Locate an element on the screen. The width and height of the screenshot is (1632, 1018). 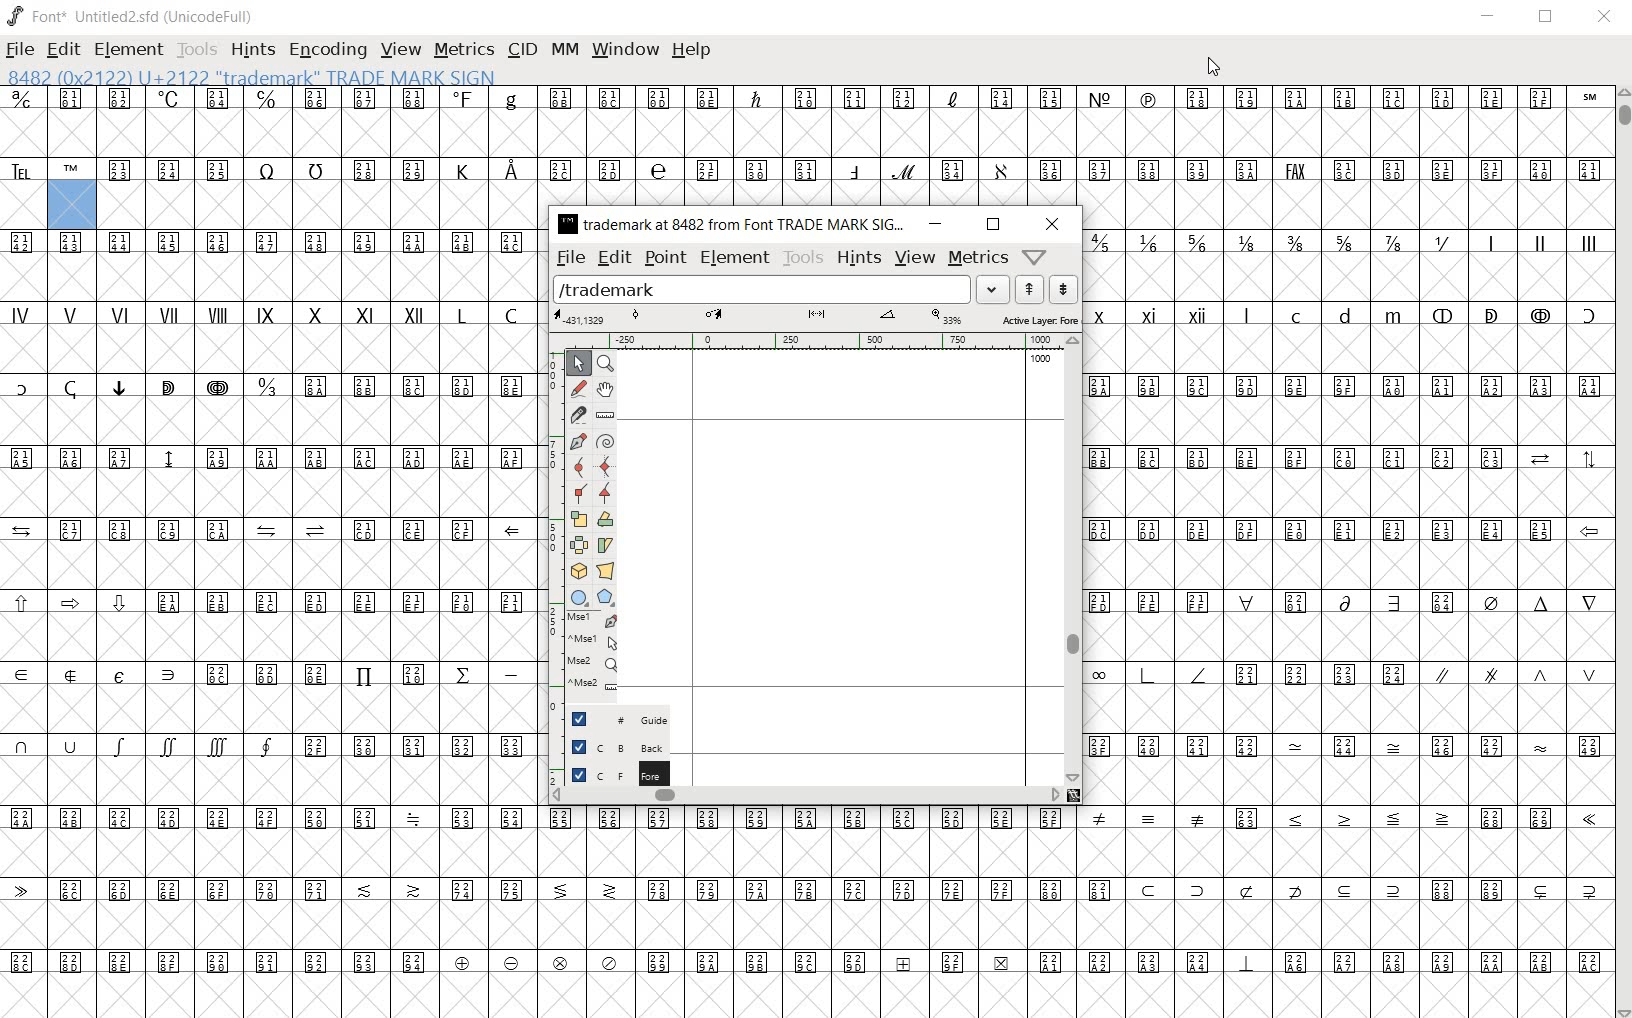
TOOLS is located at coordinates (196, 49).